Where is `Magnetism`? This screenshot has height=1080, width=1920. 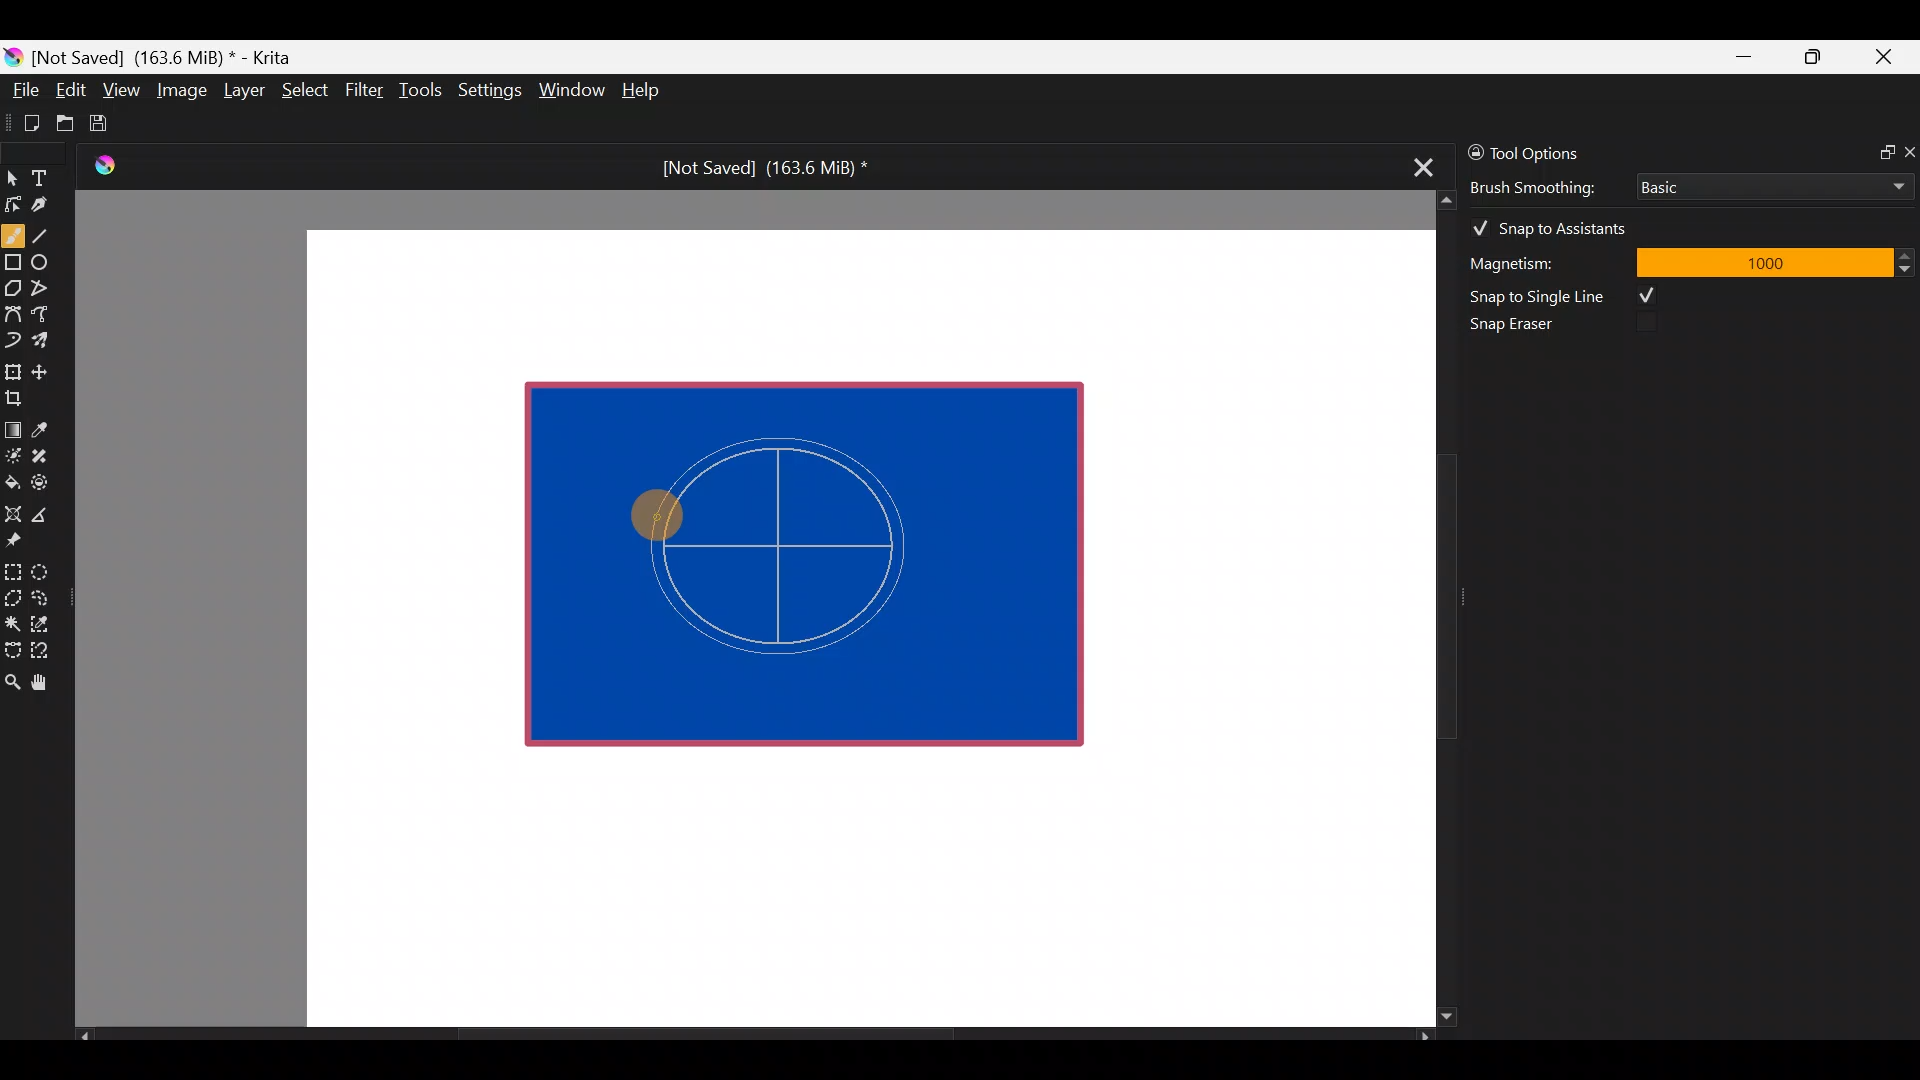 Magnetism is located at coordinates (1540, 260).